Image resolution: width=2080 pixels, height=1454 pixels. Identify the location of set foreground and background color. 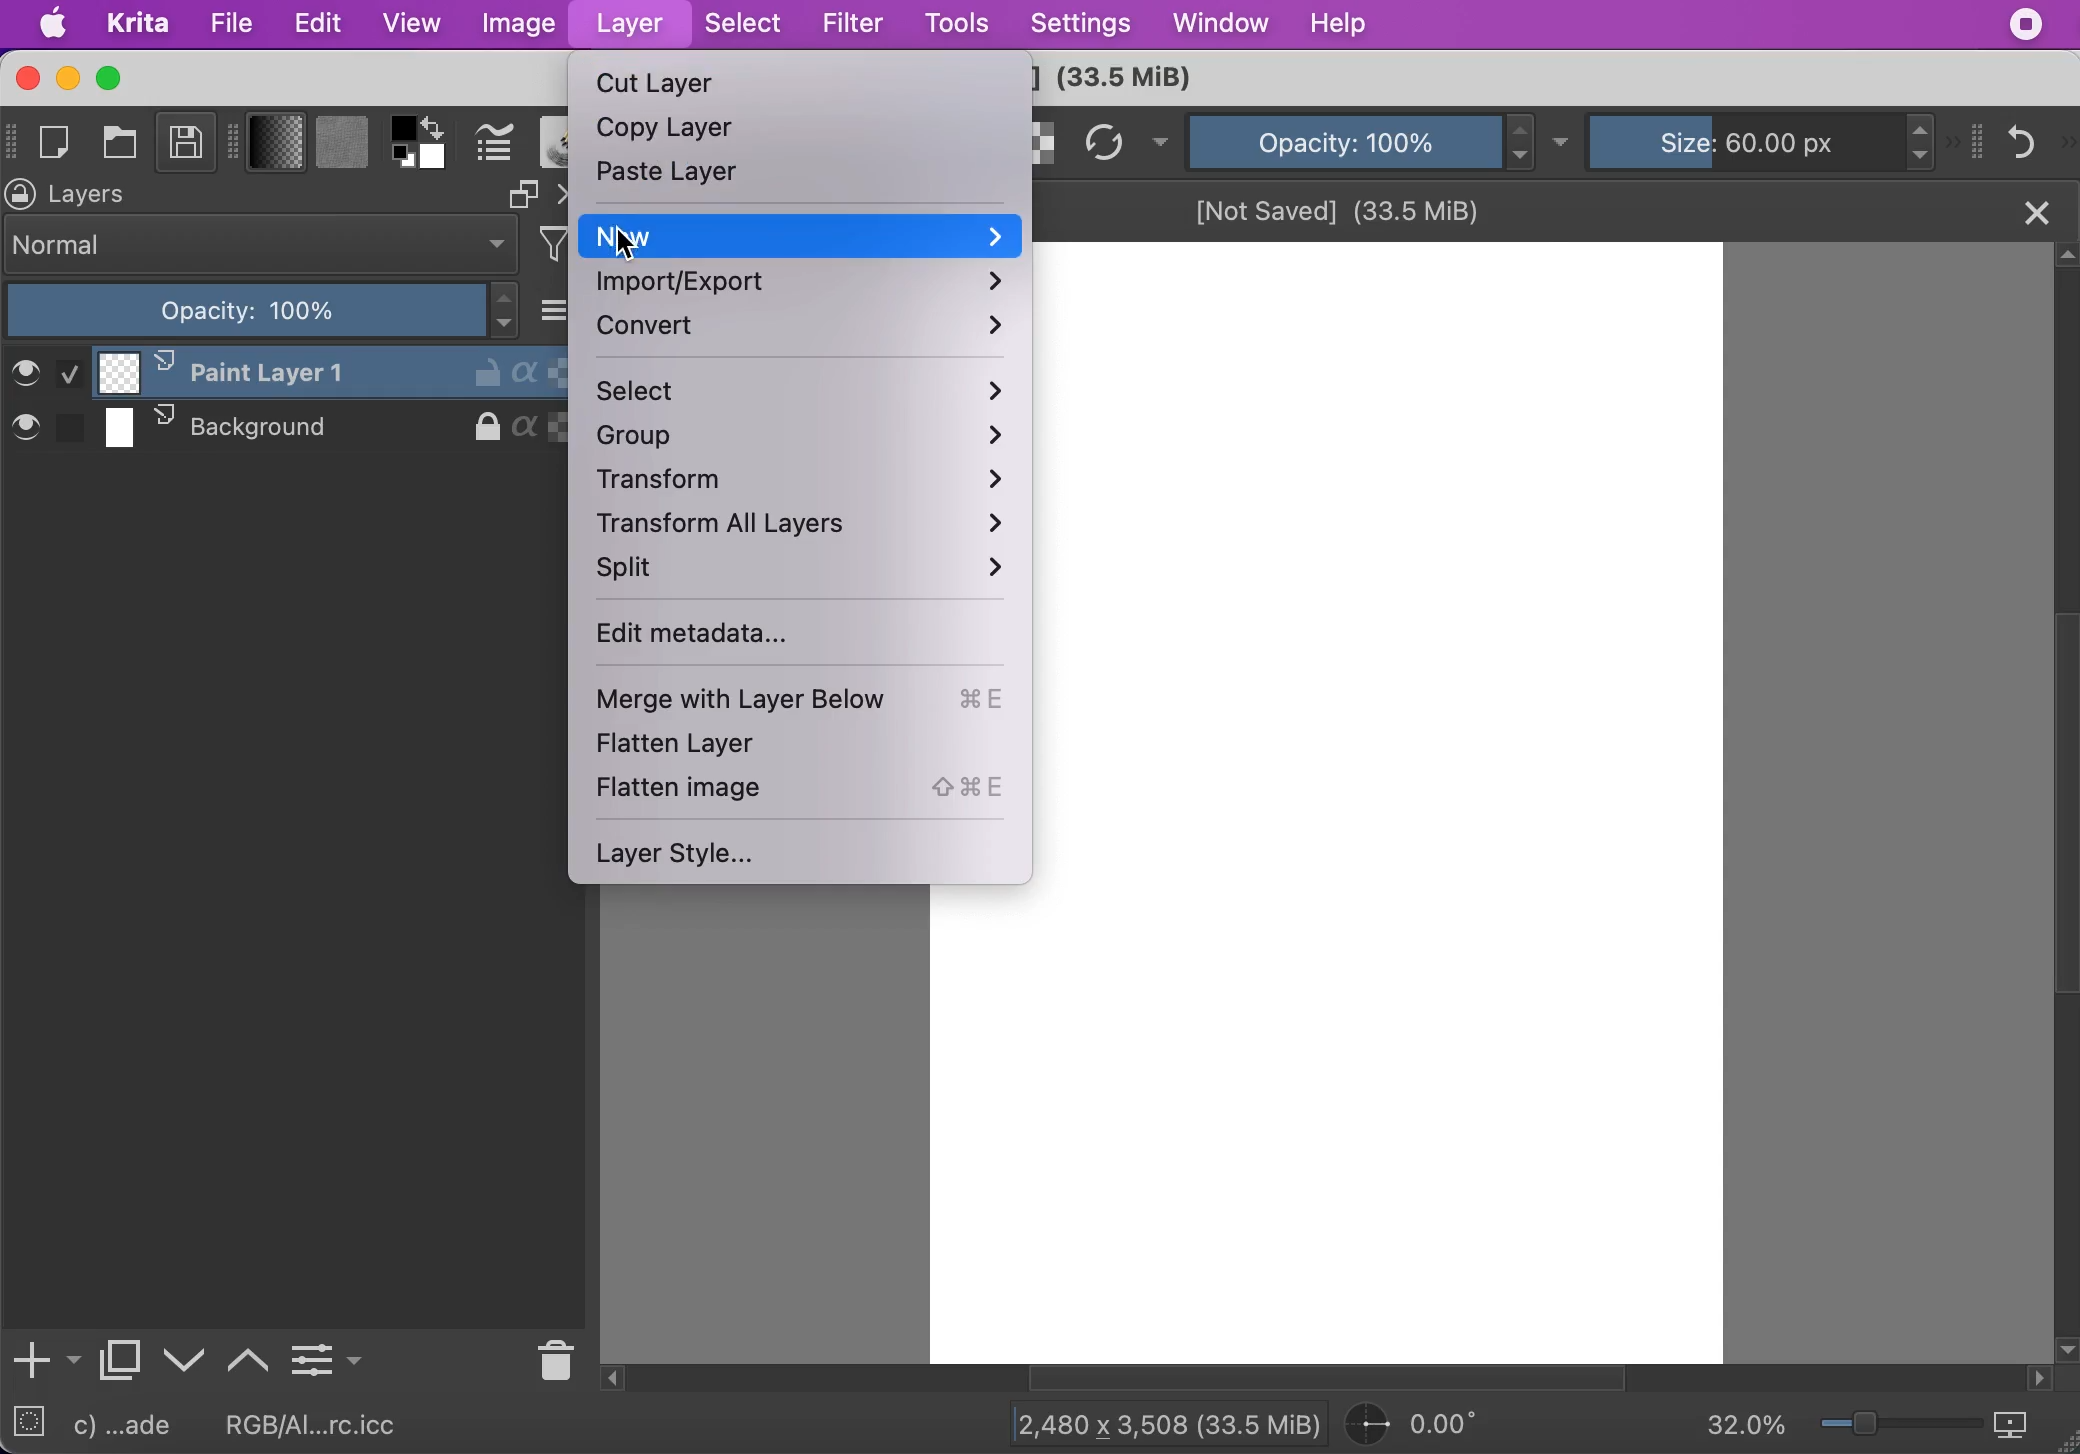
(404, 159).